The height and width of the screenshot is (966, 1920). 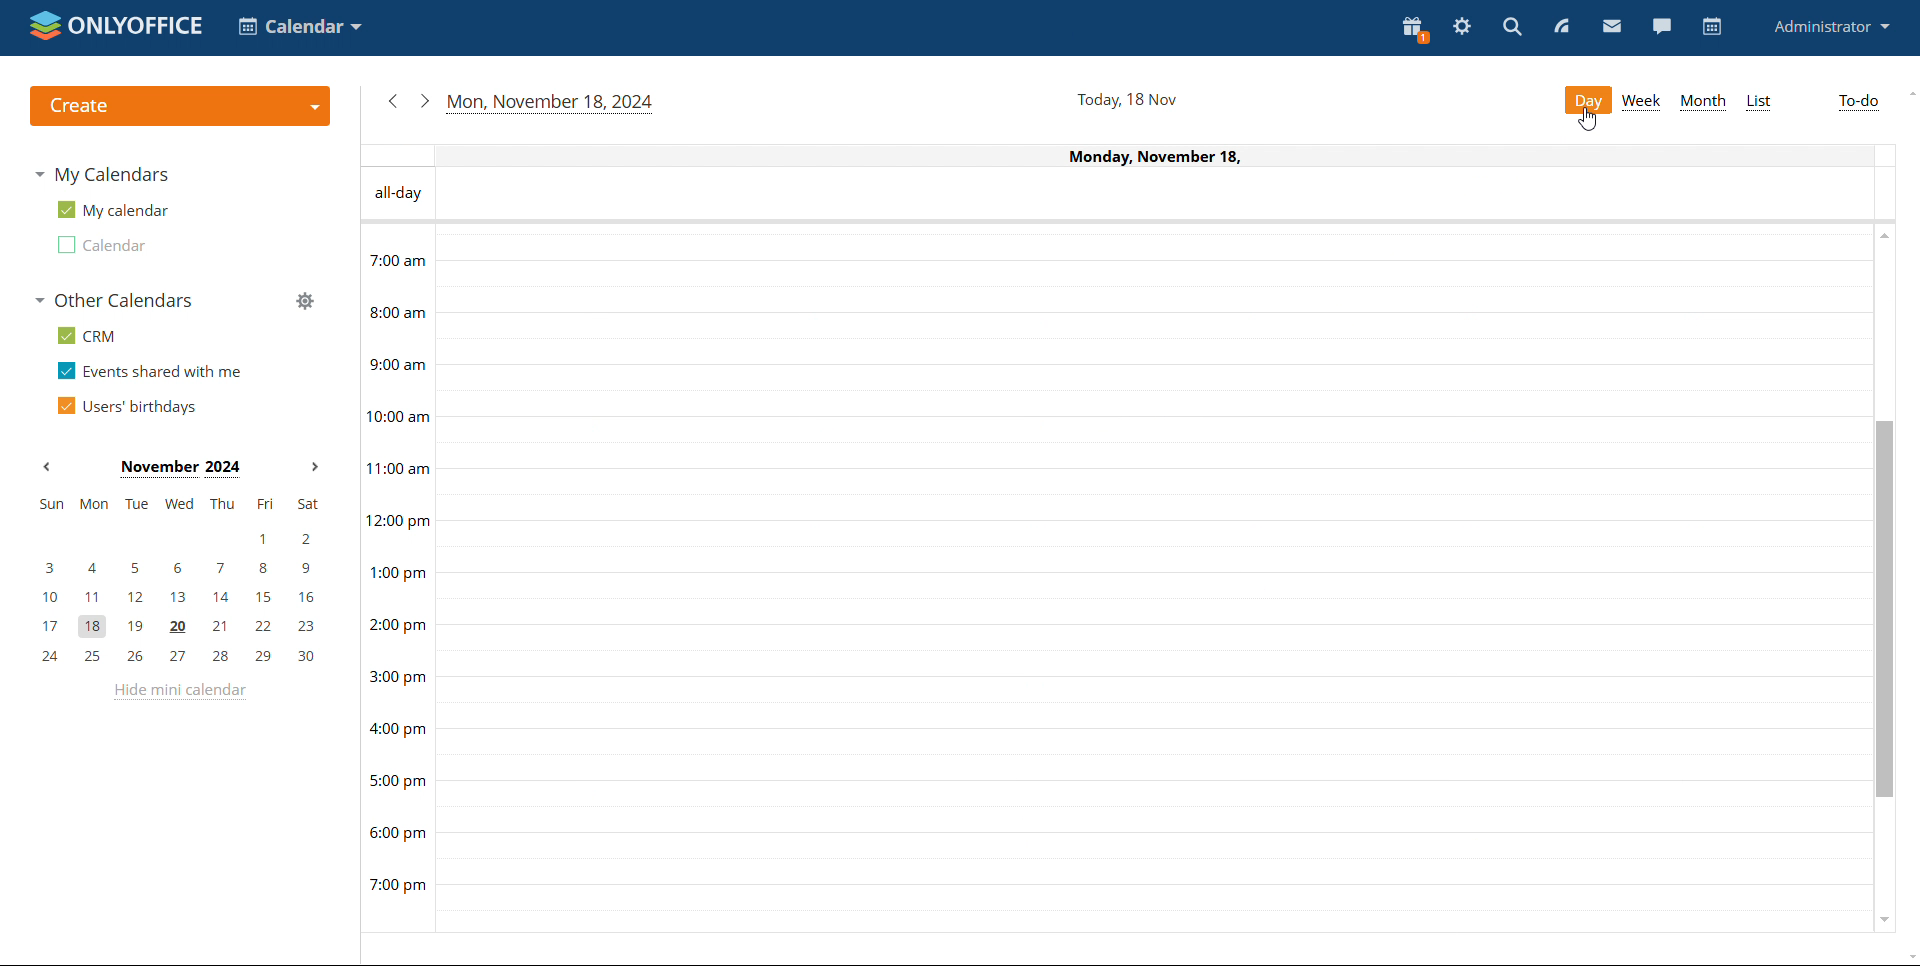 What do you see at coordinates (1562, 26) in the screenshot?
I see `feed` at bounding box center [1562, 26].